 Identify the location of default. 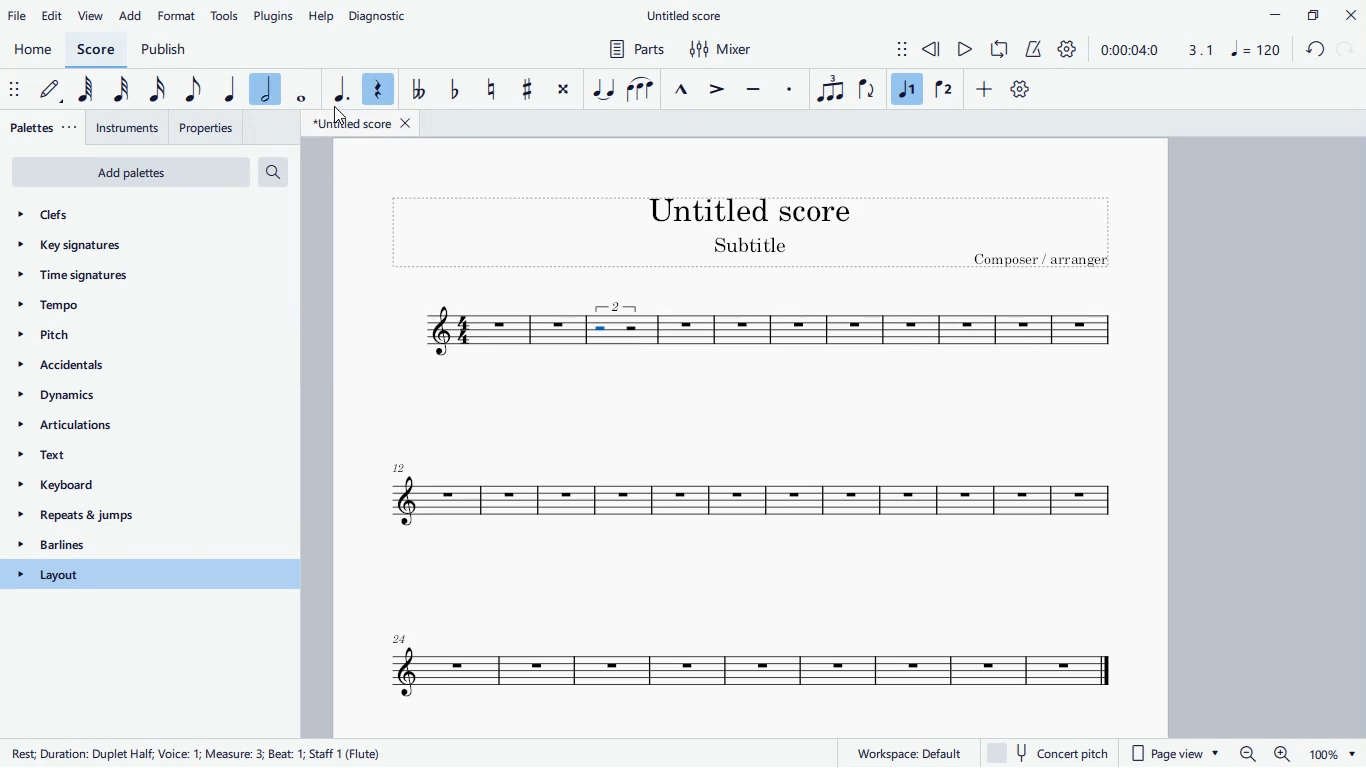
(54, 93).